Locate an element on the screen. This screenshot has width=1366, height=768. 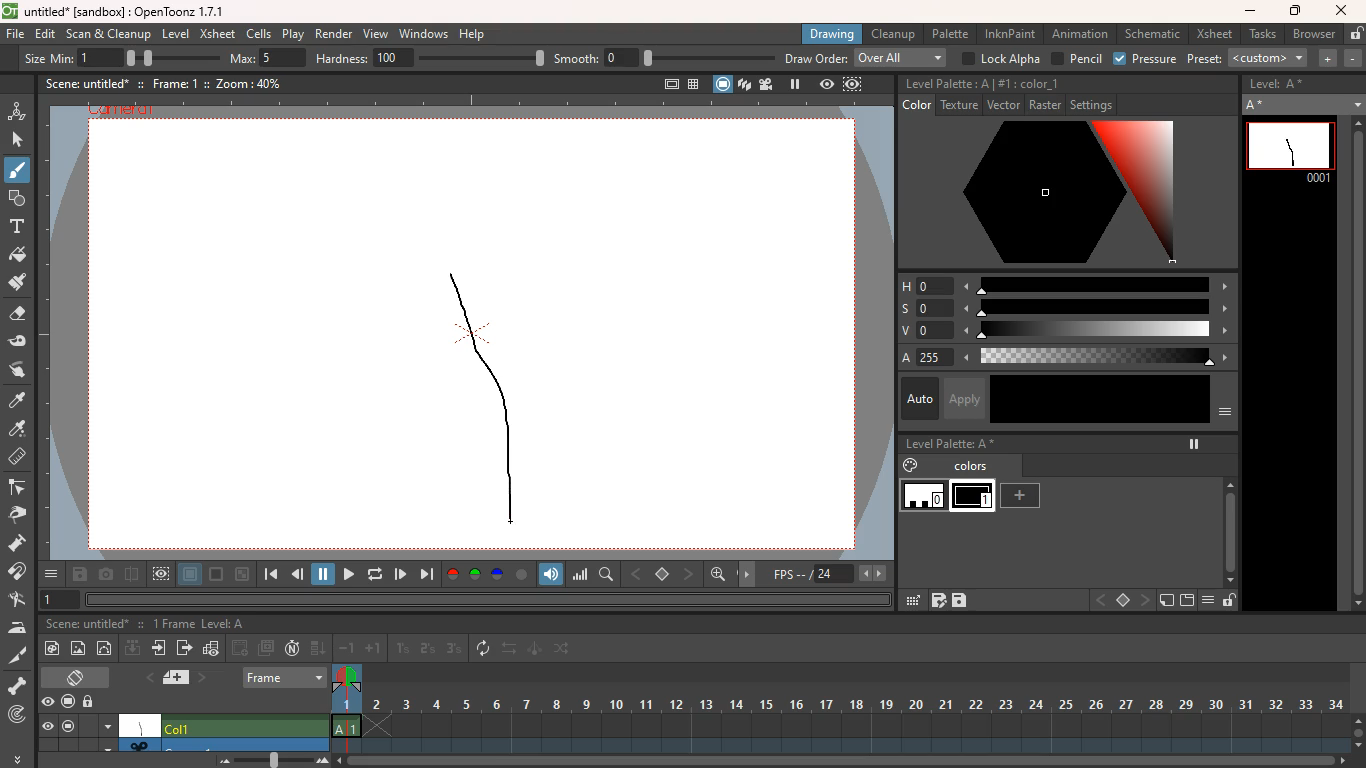
frame: 1 is located at coordinates (168, 83).